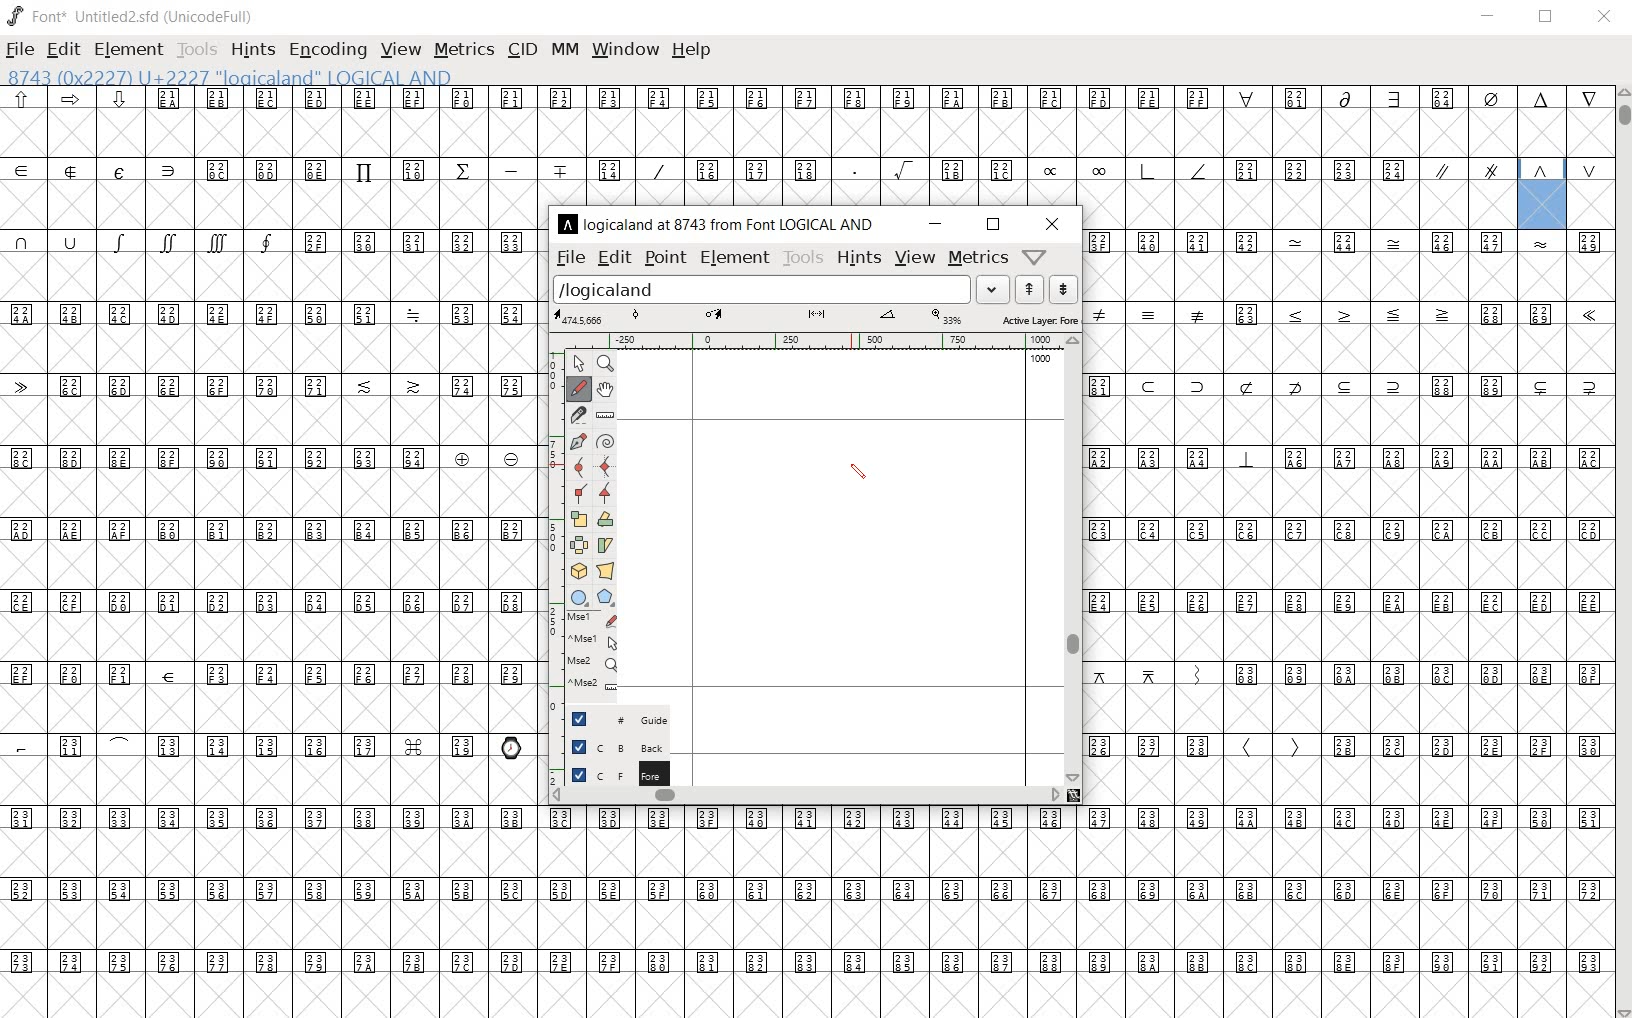 This screenshot has width=1632, height=1018. Describe the element at coordinates (128, 51) in the screenshot. I see `element` at that location.